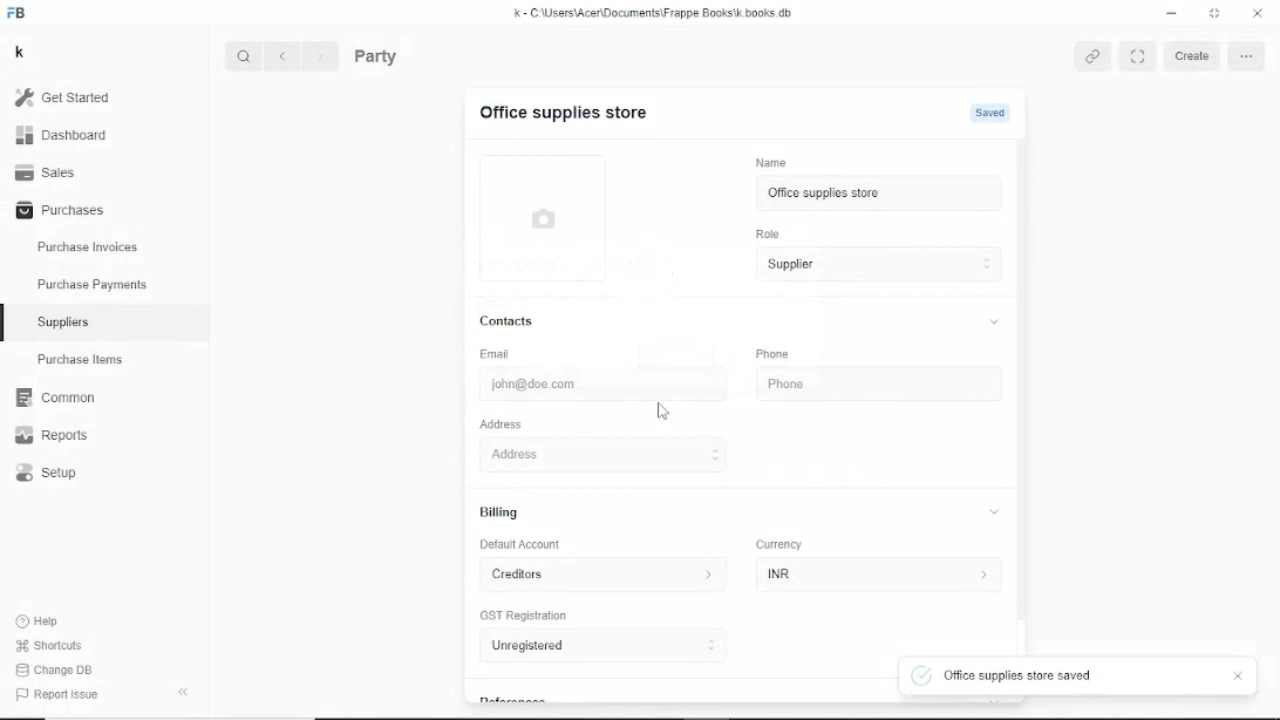  What do you see at coordinates (654, 12) in the screenshot?
I see `k - C\Users\Acer\Documents\Frappe books\k.books.db` at bounding box center [654, 12].